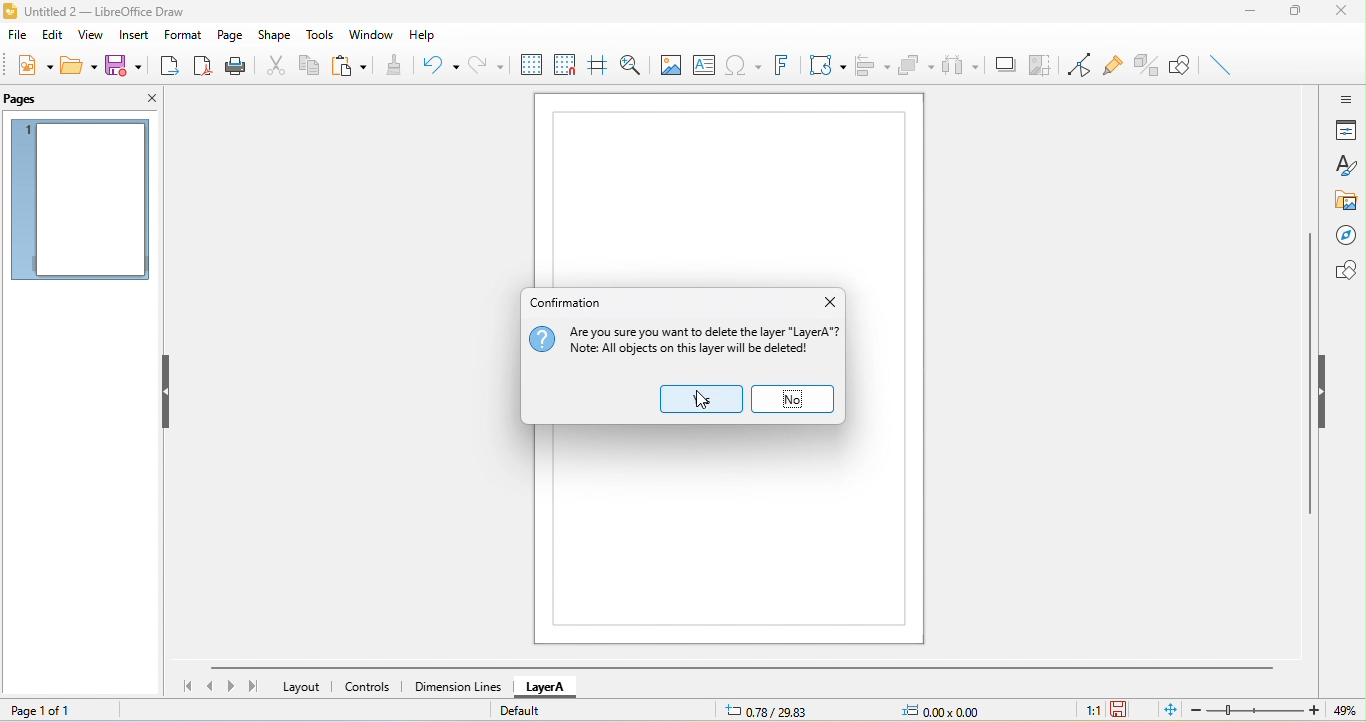 The height and width of the screenshot is (722, 1366). I want to click on image, so click(670, 66).